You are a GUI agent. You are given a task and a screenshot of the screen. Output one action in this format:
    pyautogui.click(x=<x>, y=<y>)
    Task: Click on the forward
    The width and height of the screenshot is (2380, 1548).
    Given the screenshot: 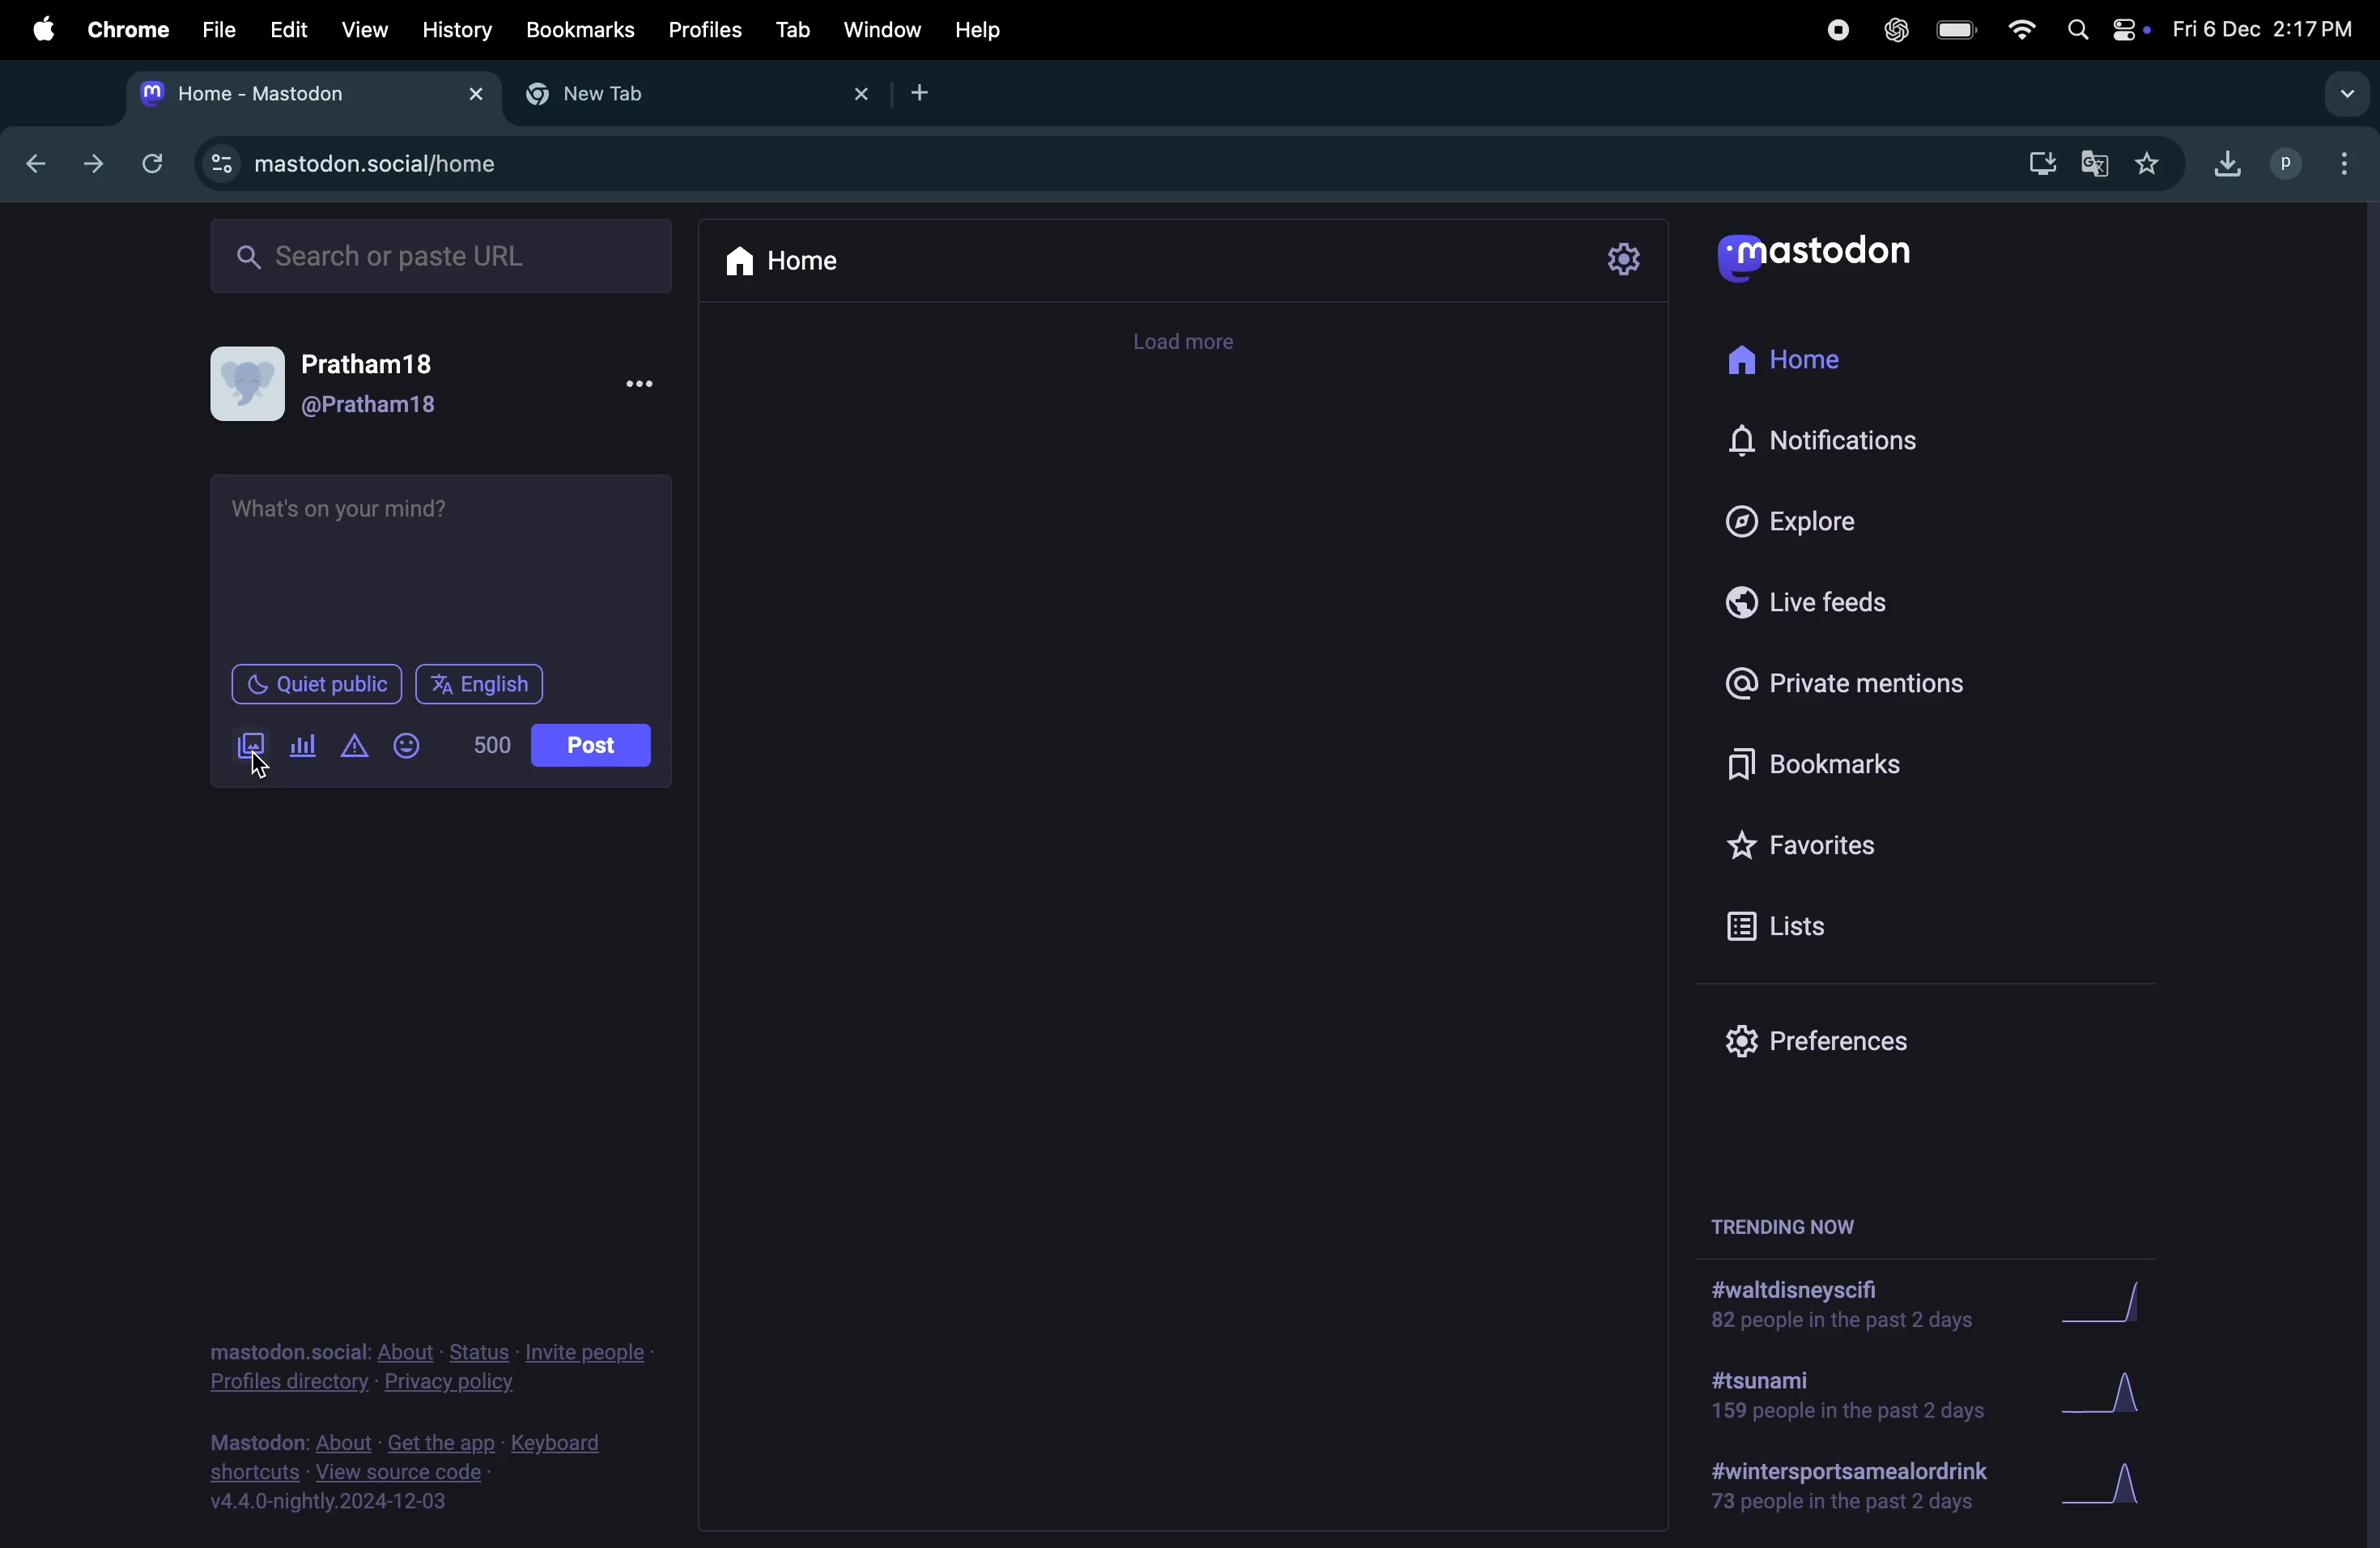 What is the action you would take?
    pyautogui.click(x=93, y=163)
    